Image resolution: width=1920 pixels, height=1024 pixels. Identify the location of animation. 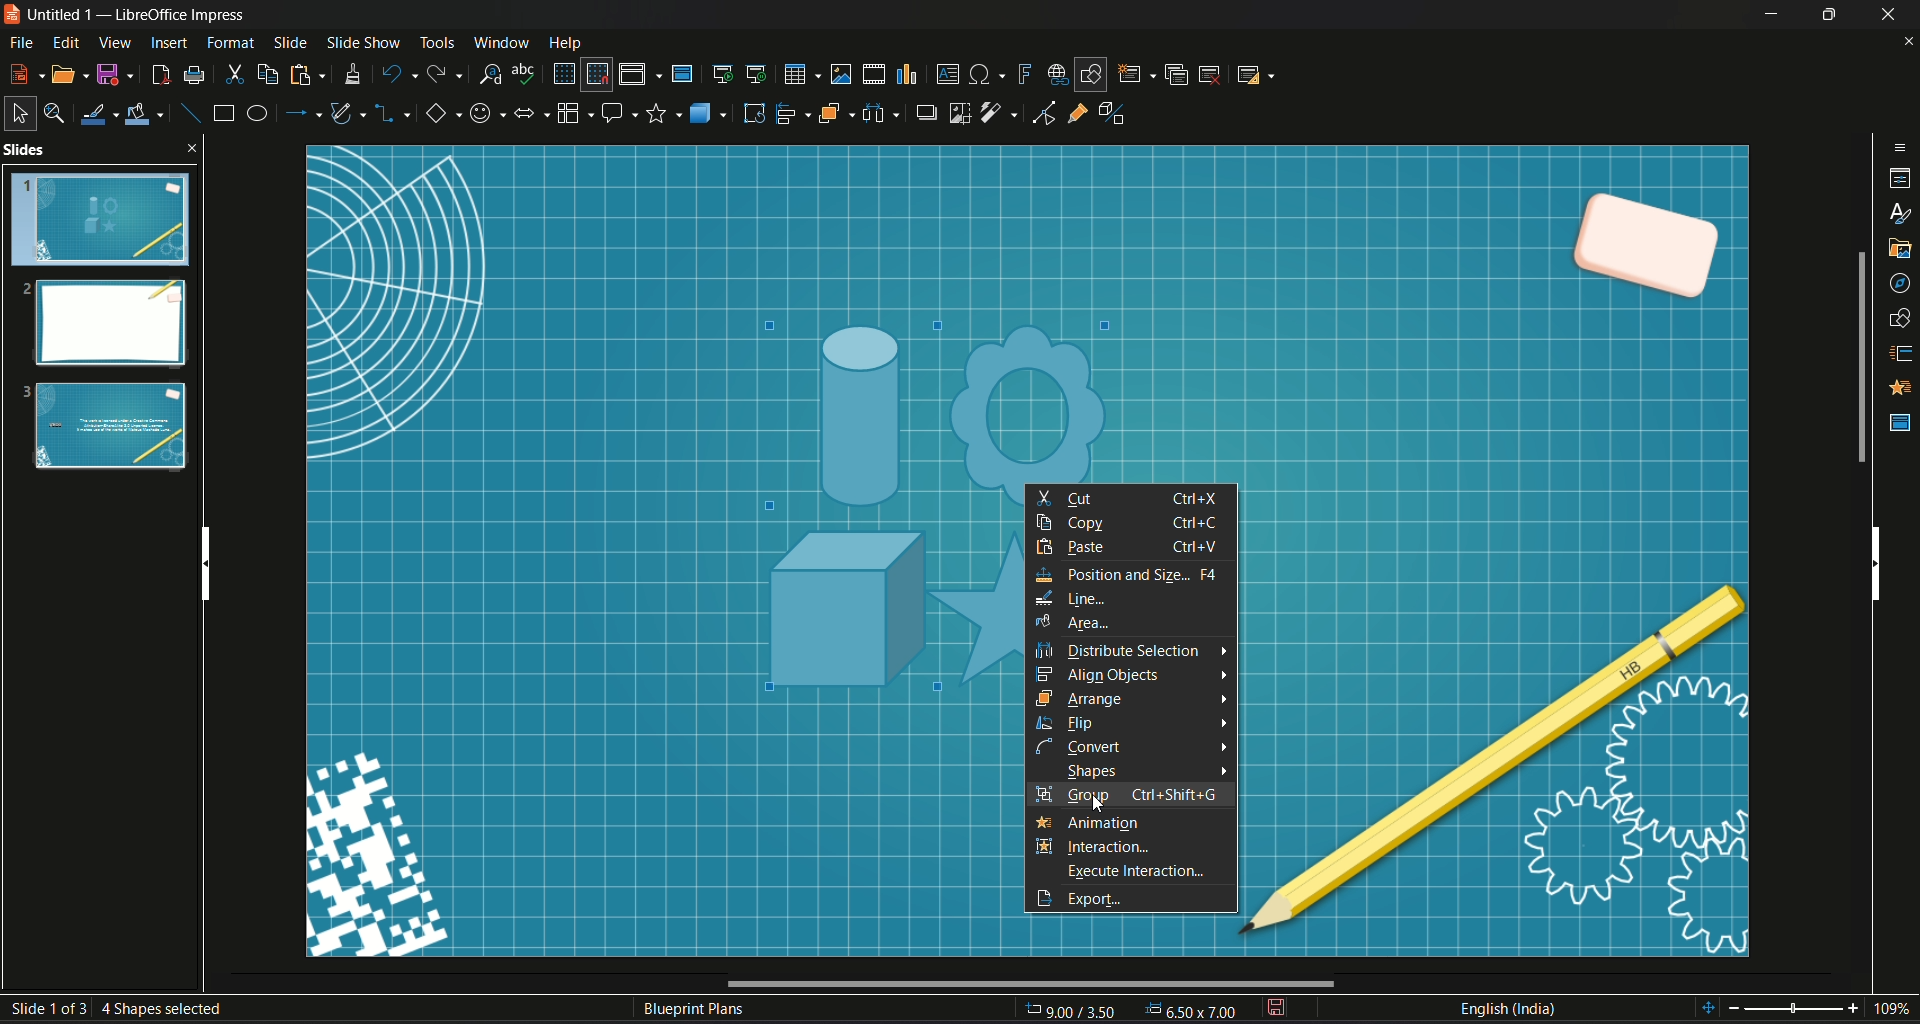
(1102, 824).